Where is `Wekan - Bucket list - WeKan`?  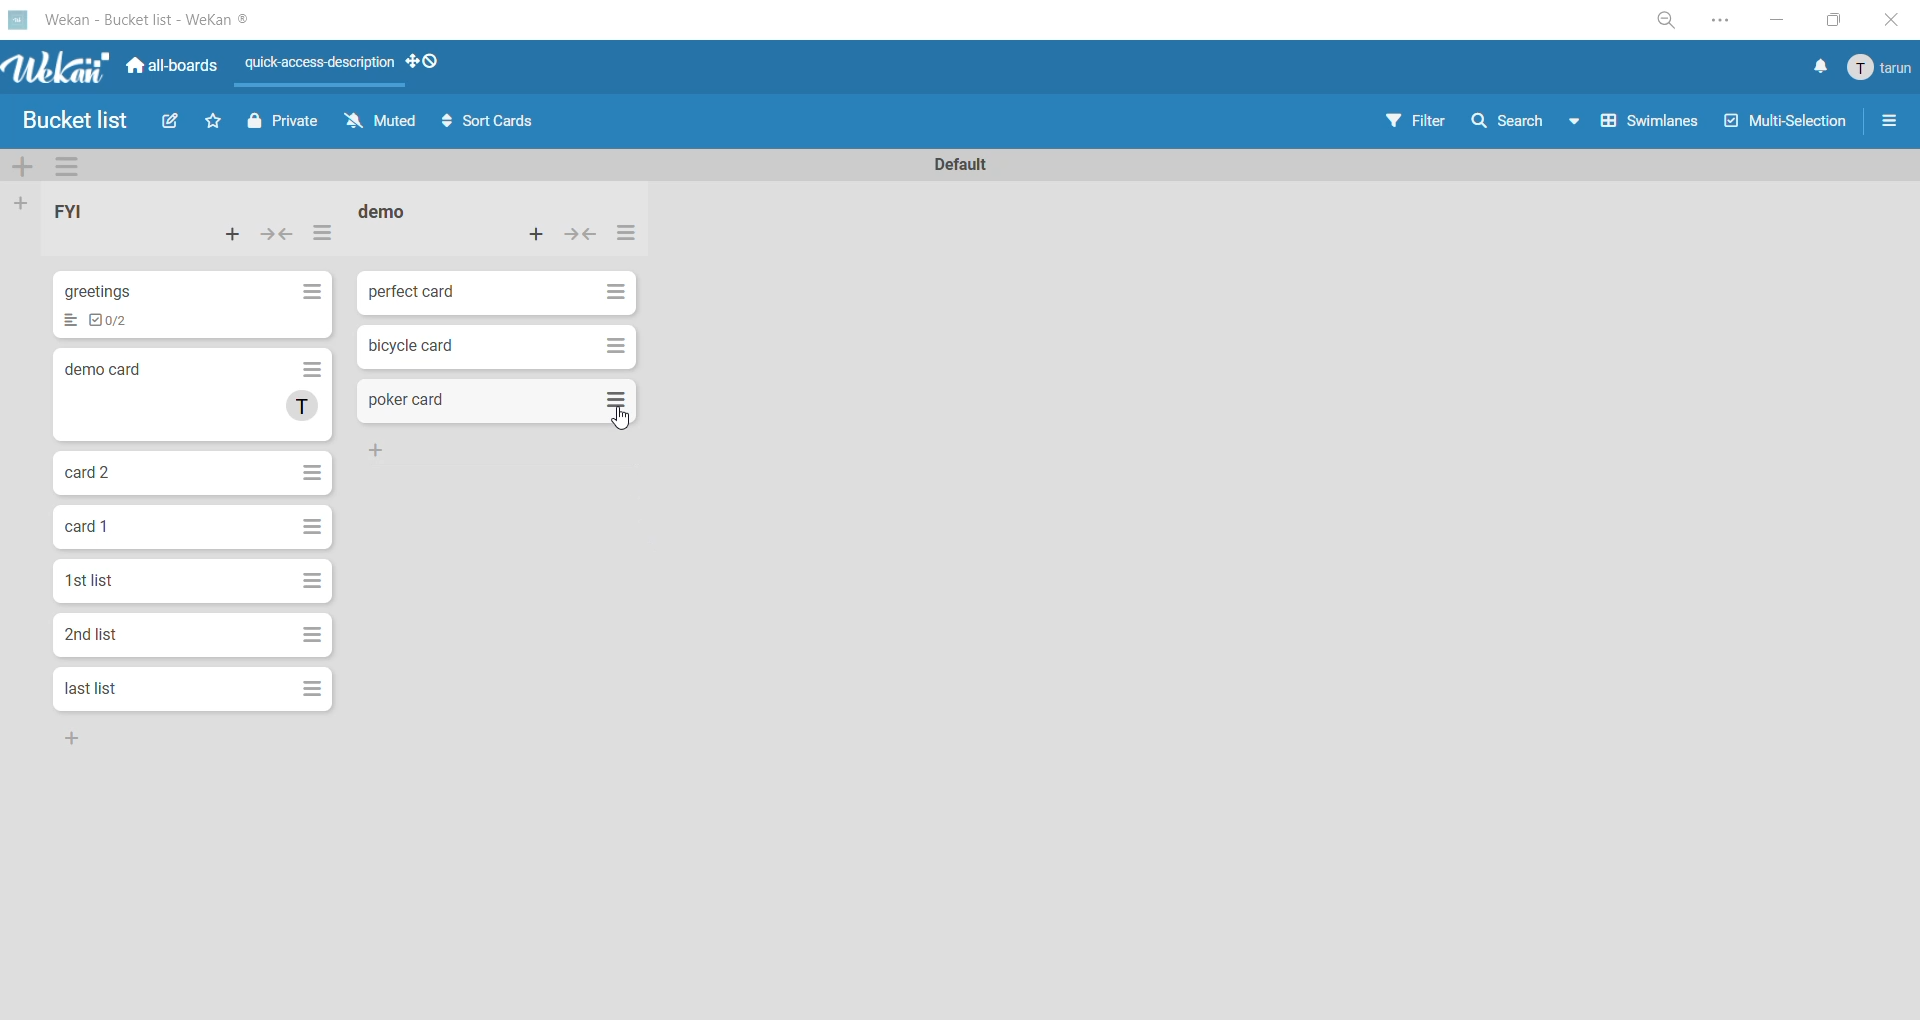
Wekan - Bucket list - WeKan is located at coordinates (137, 20).